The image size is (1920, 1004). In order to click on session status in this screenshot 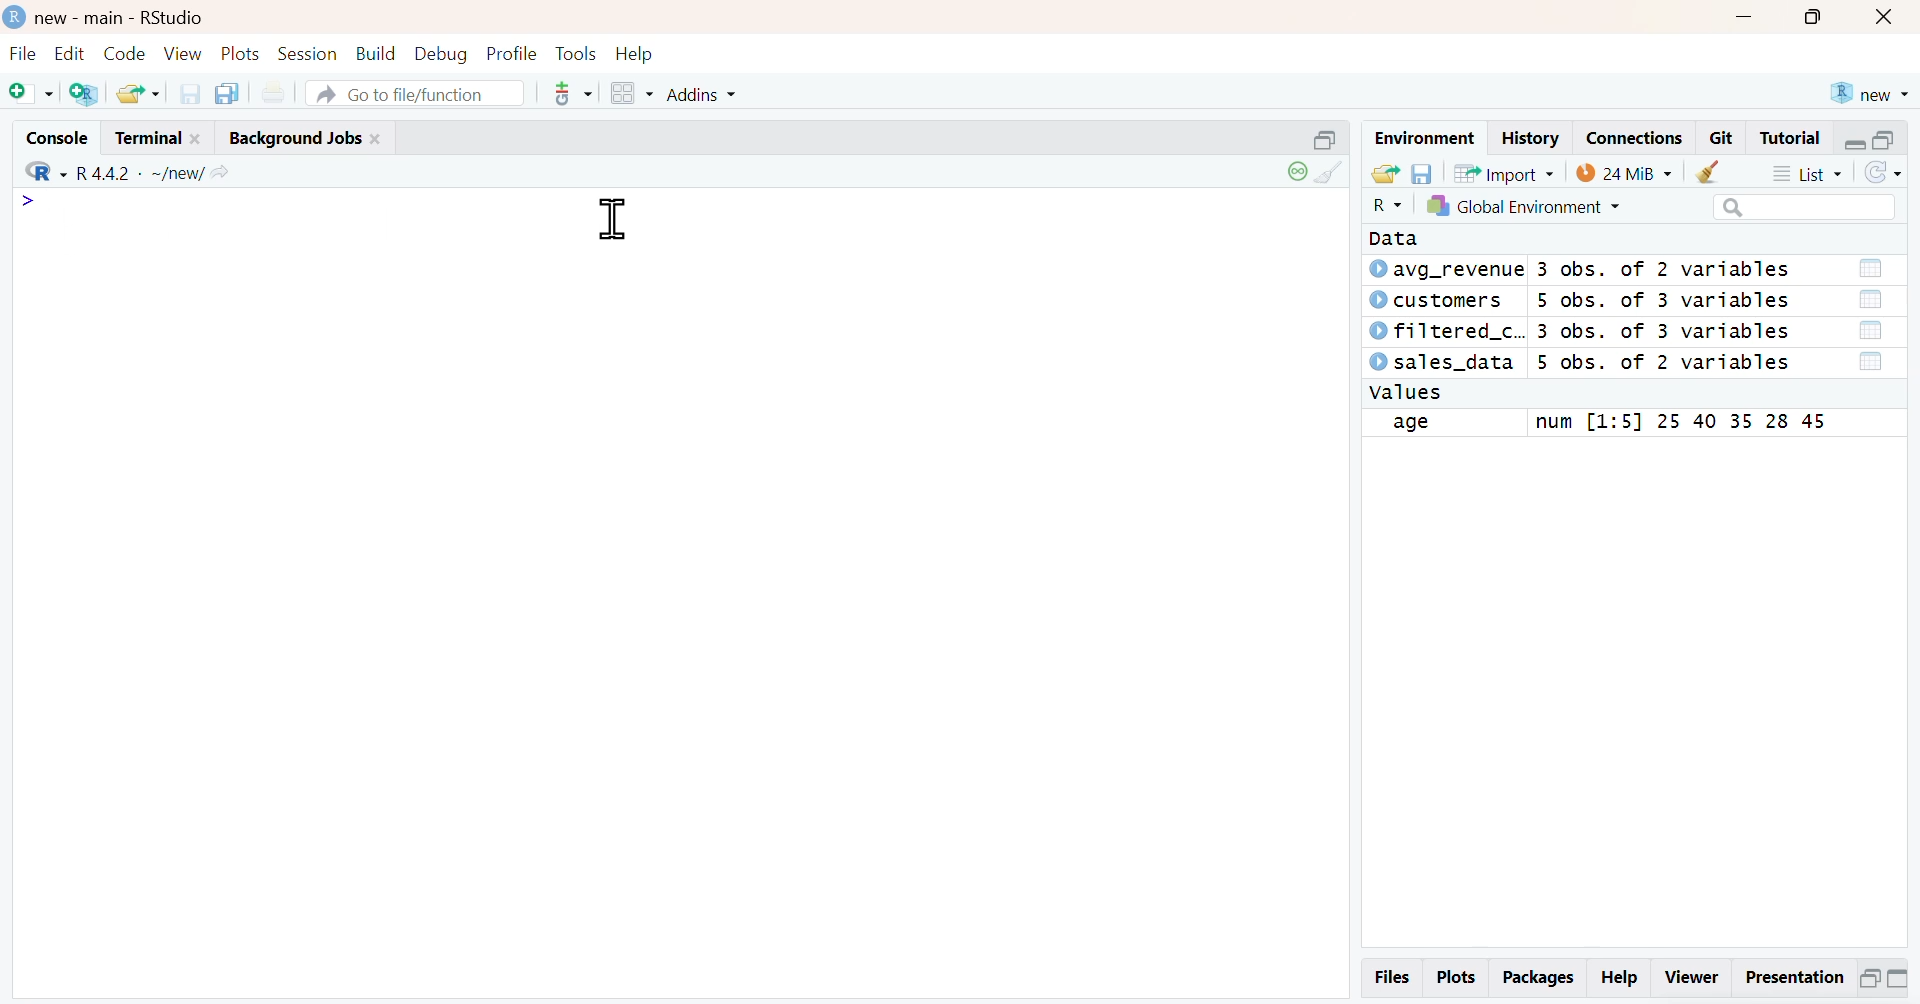, I will do `click(1295, 172)`.